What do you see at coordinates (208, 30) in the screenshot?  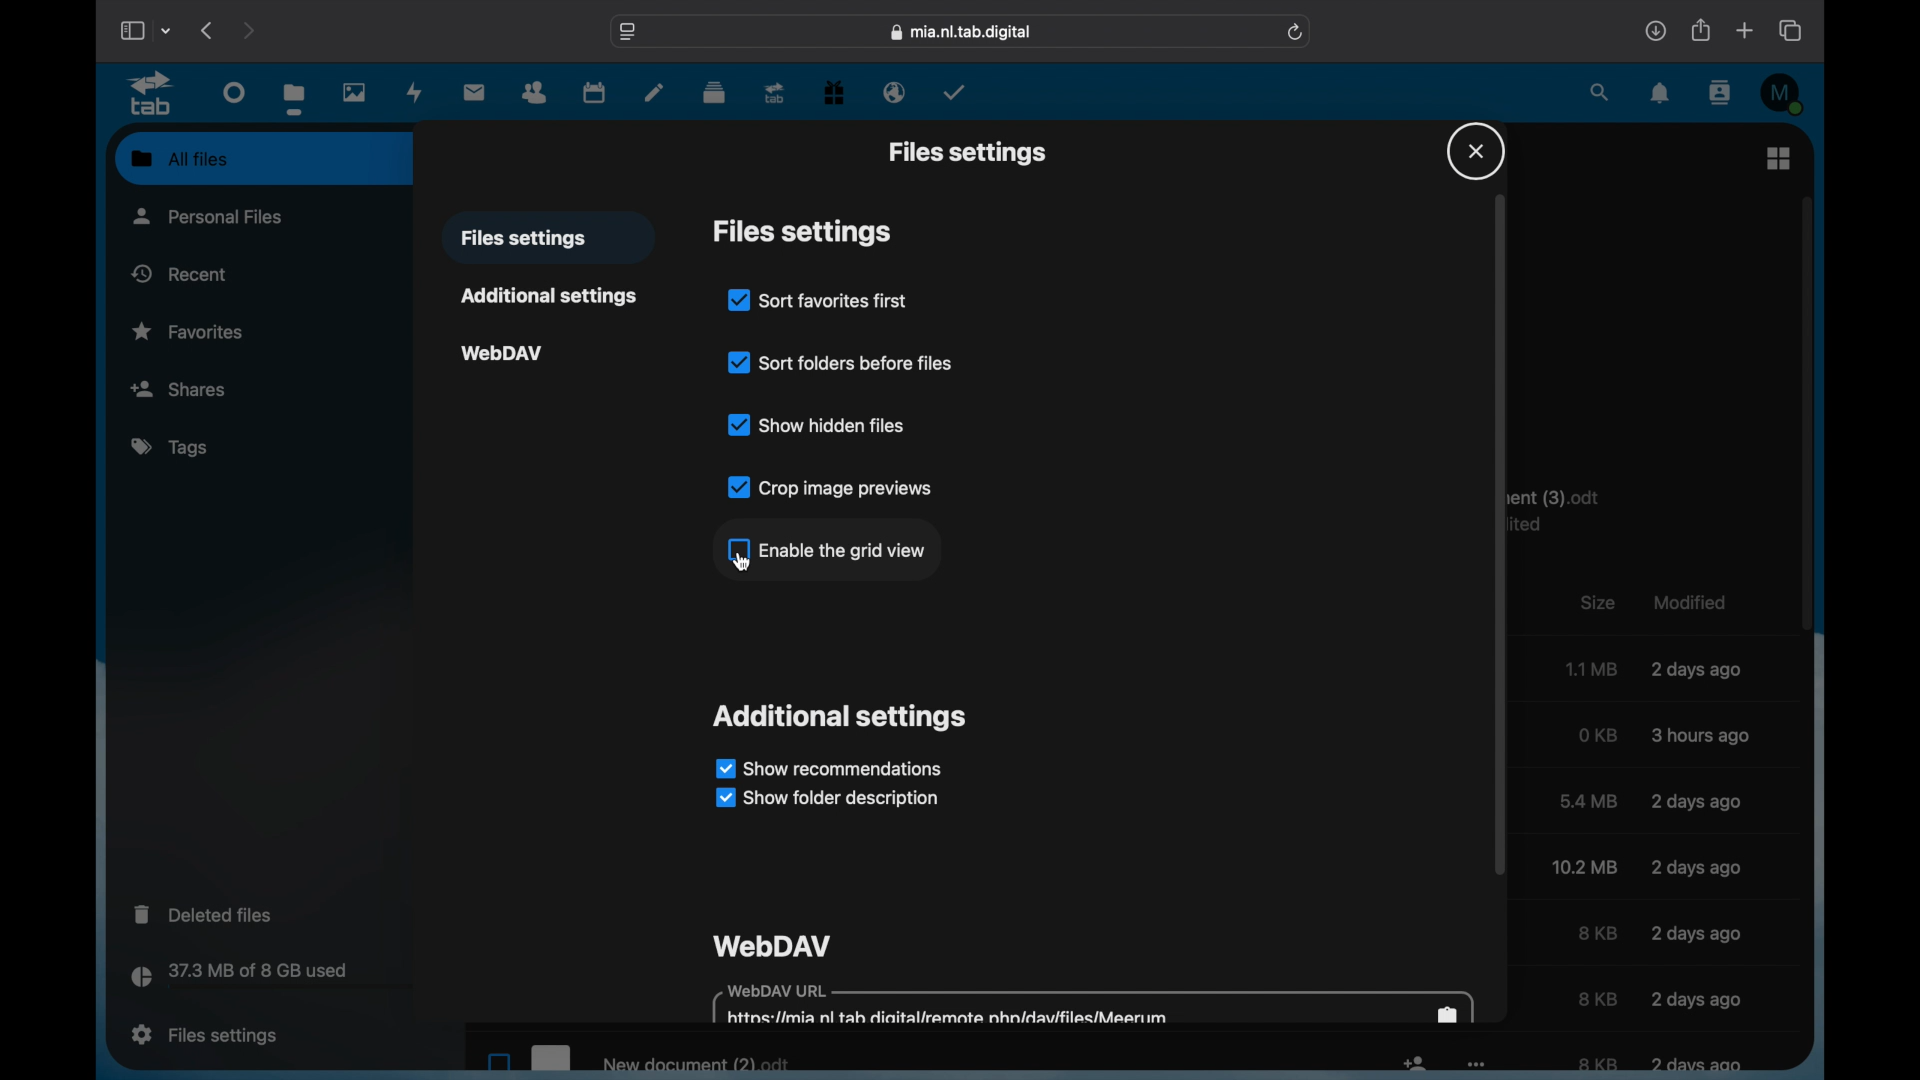 I see `previous` at bounding box center [208, 30].